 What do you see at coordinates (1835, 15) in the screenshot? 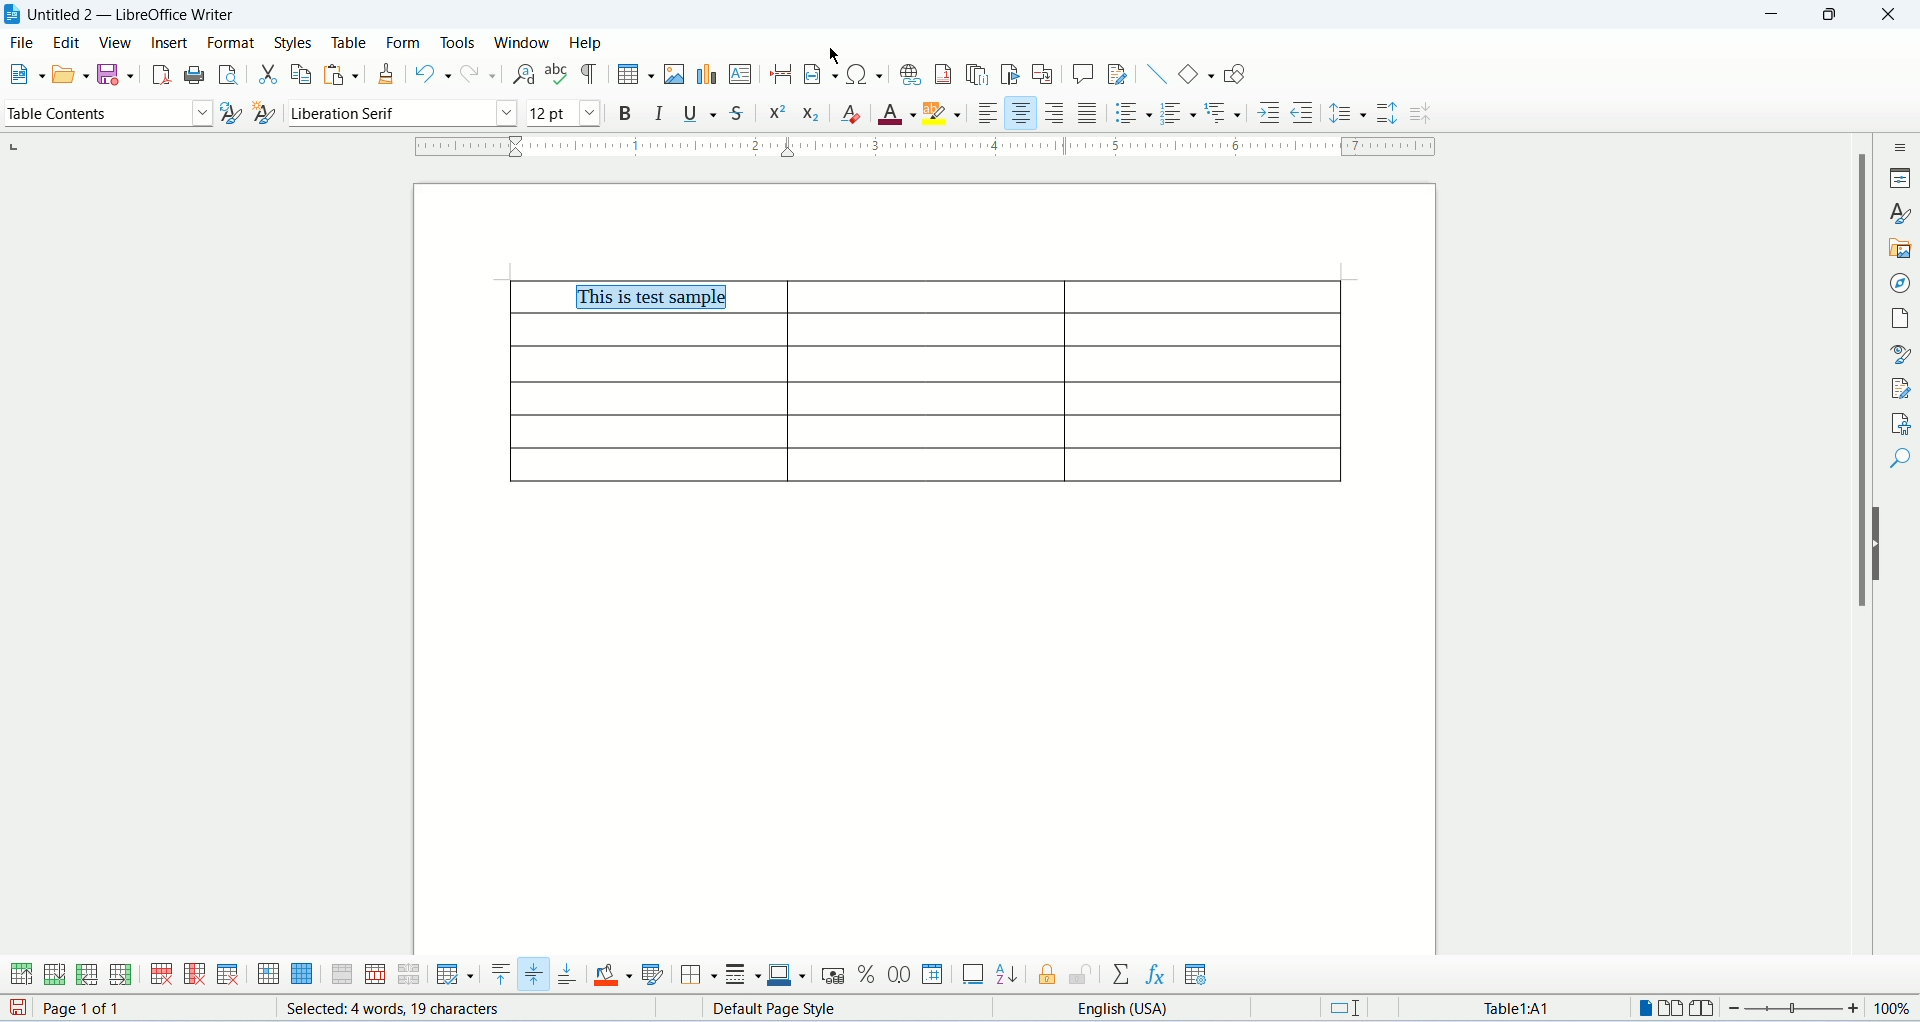
I see `maximize` at bounding box center [1835, 15].